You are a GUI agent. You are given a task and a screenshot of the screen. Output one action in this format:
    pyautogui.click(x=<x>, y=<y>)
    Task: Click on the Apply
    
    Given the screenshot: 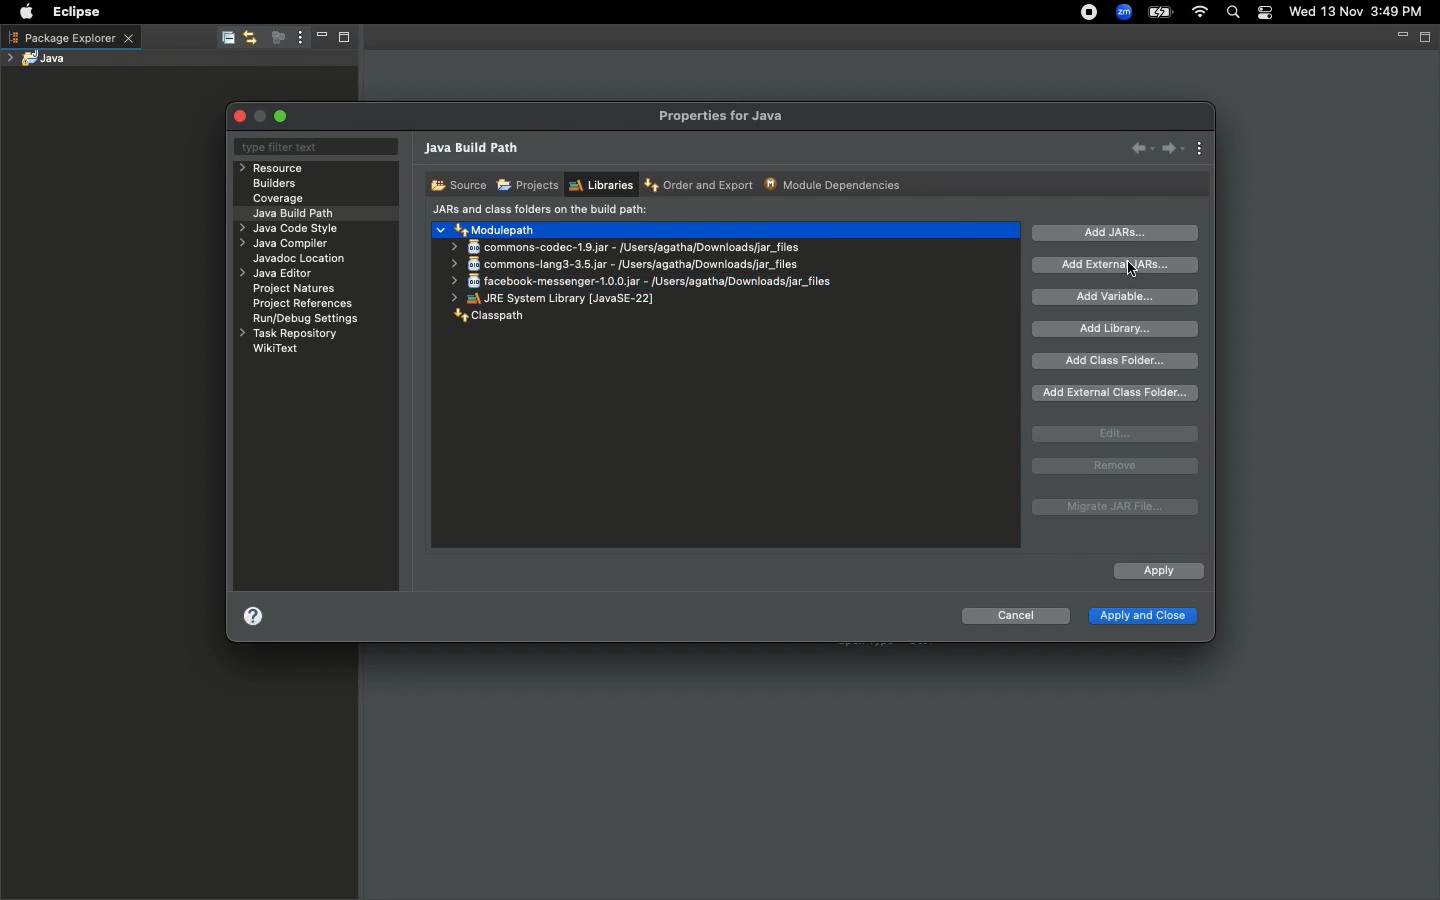 What is the action you would take?
    pyautogui.click(x=1157, y=572)
    